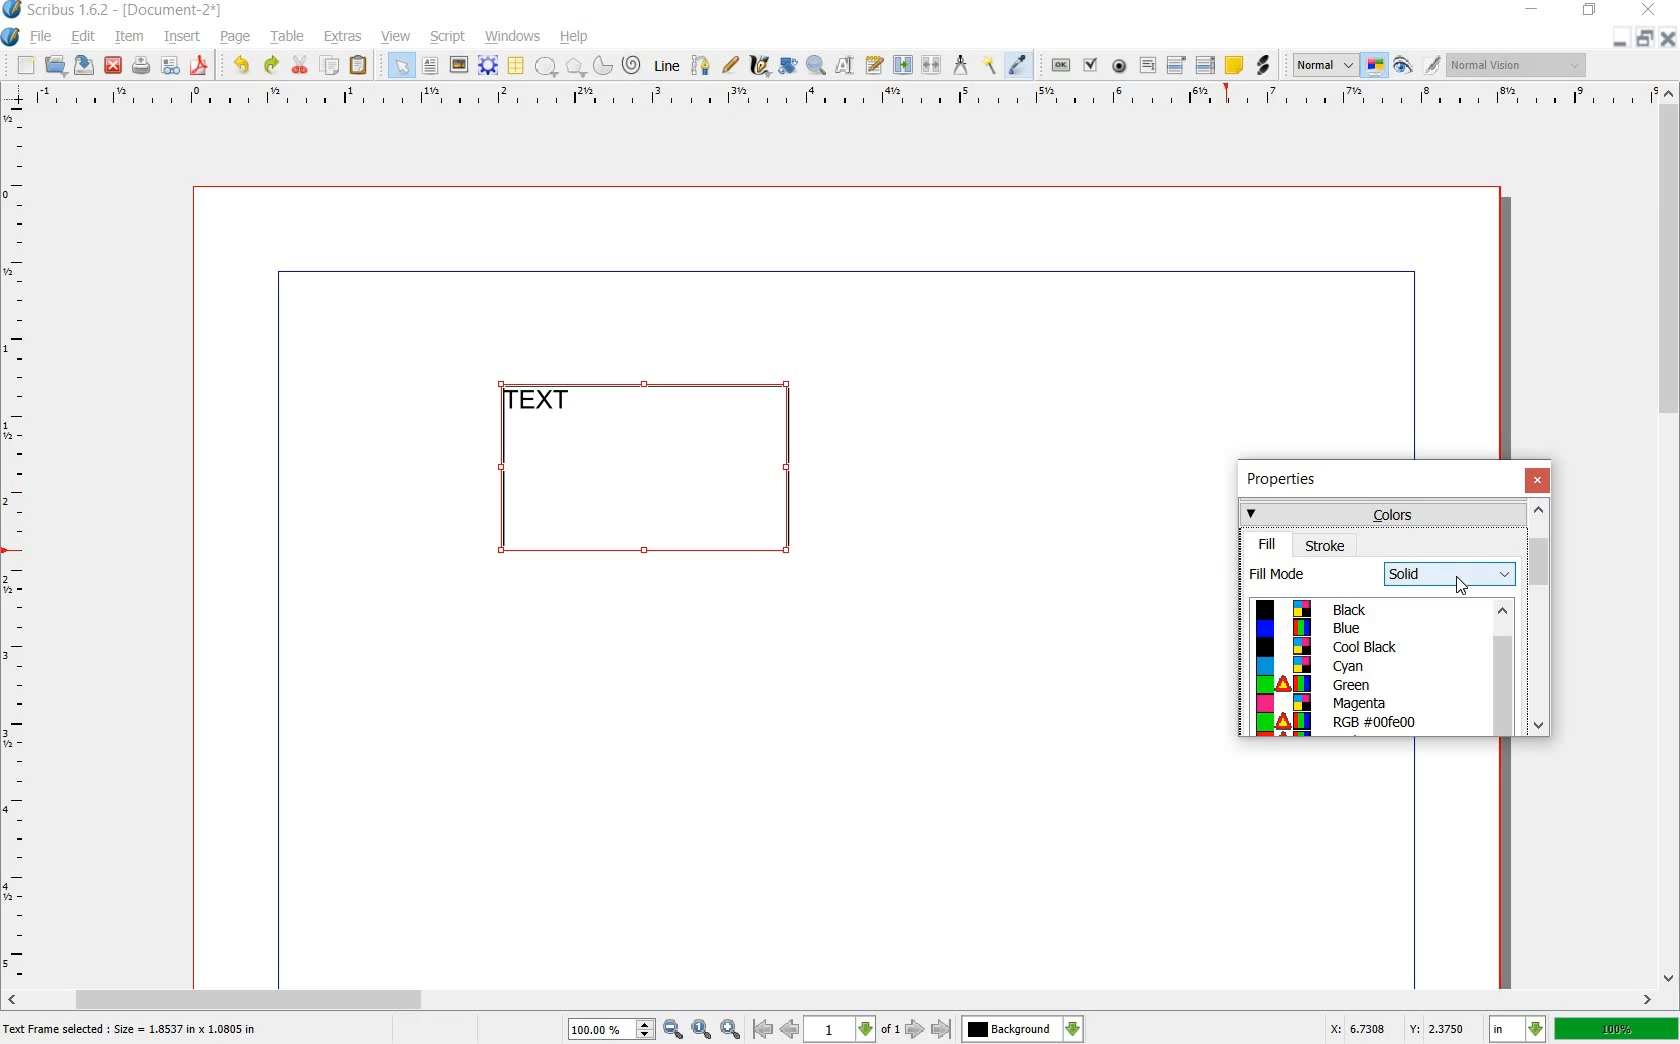 Image resolution: width=1680 pixels, height=1044 pixels. What do you see at coordinates (1090, 65) in the screenshot?
I see `pdf check box` at bounding box center [1090, 65].